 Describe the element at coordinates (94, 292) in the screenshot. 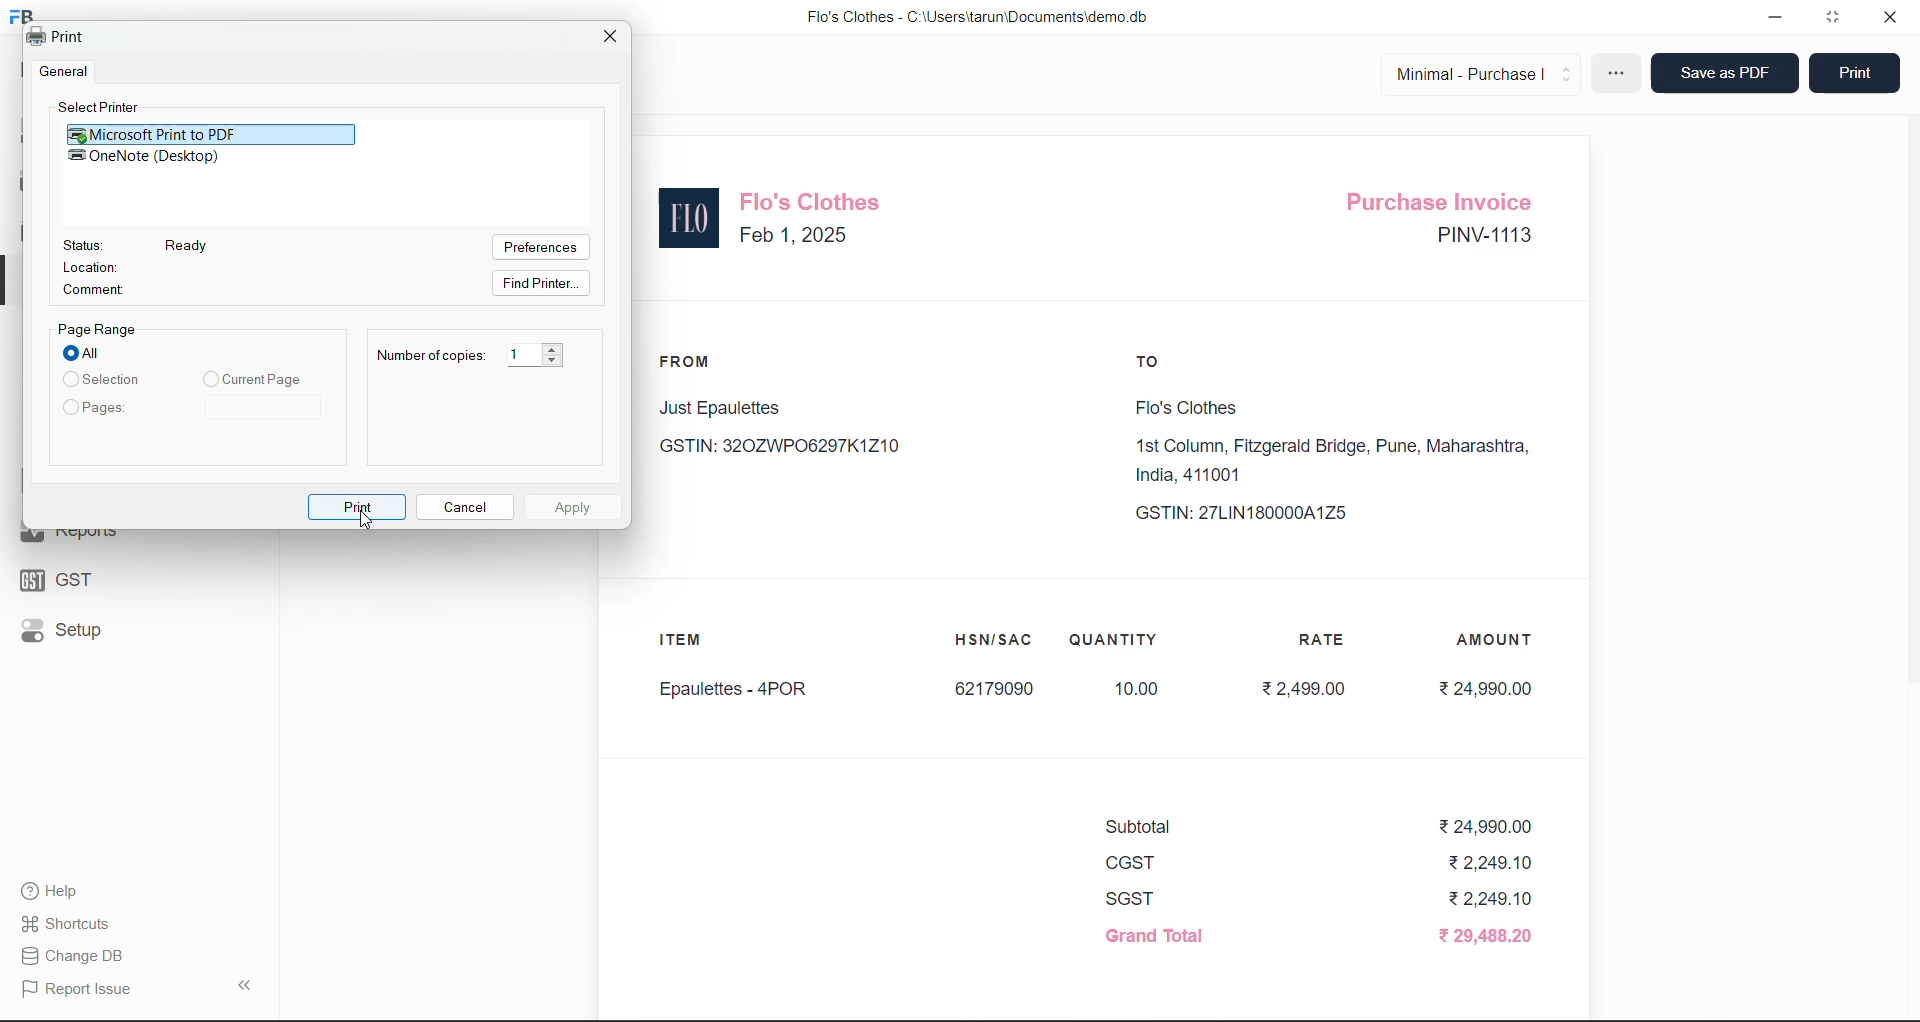

I see `Comment:` at that location.